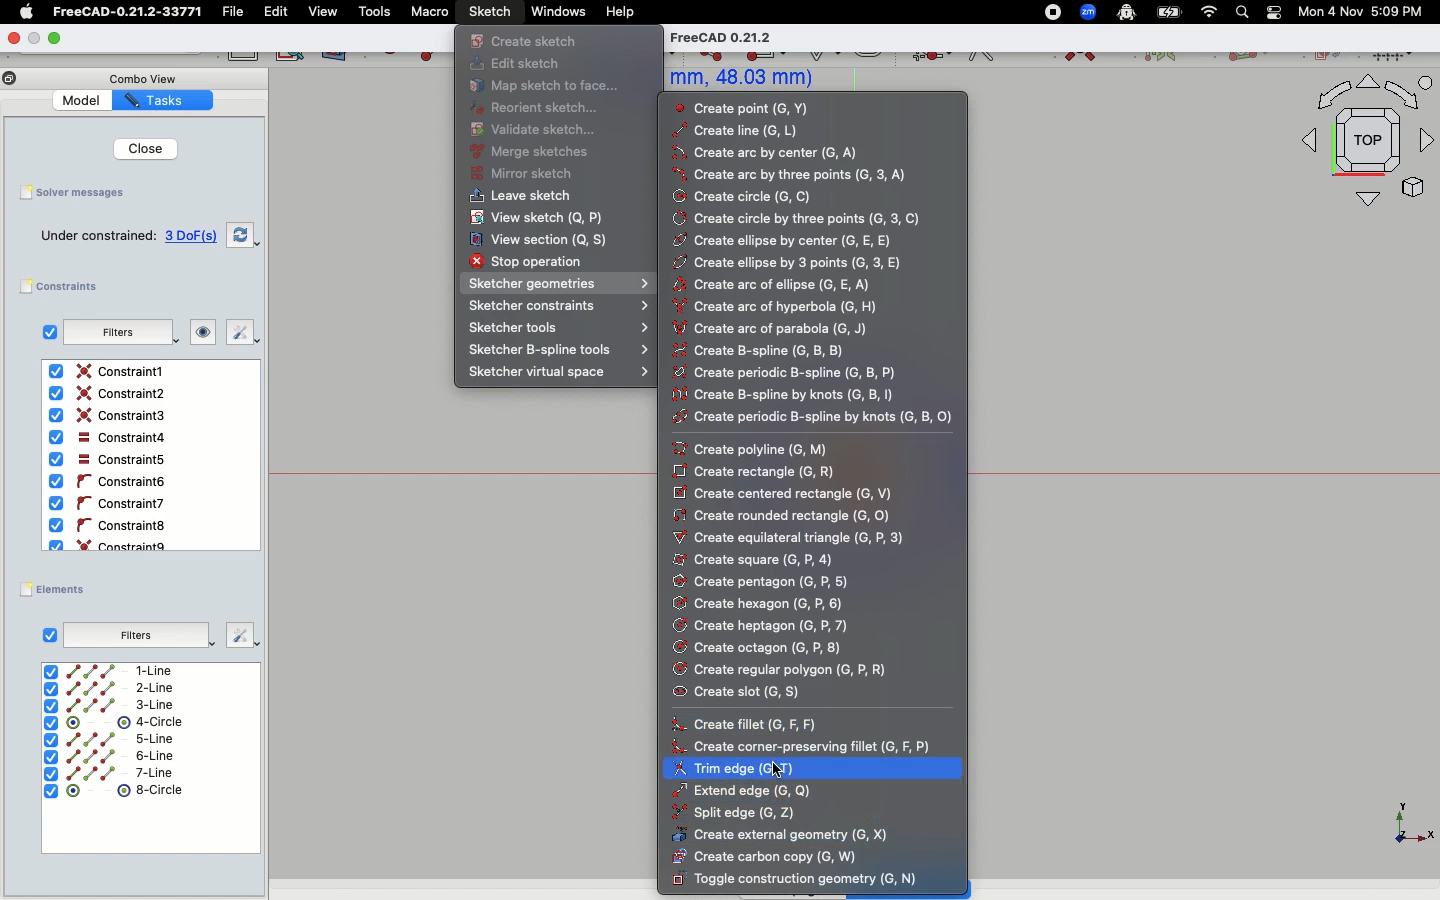  I want to click on 8-circle, so click(125, 790).